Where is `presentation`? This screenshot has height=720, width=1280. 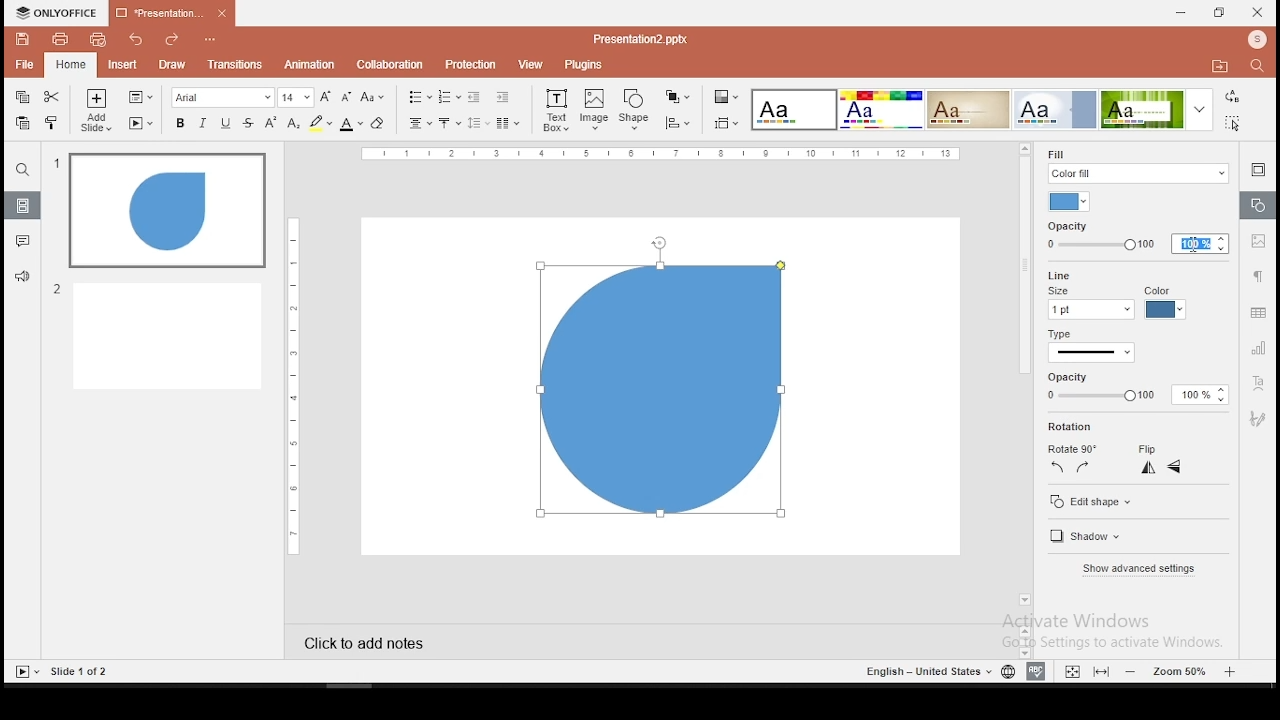
presentation is located at coordinates (170, 14).